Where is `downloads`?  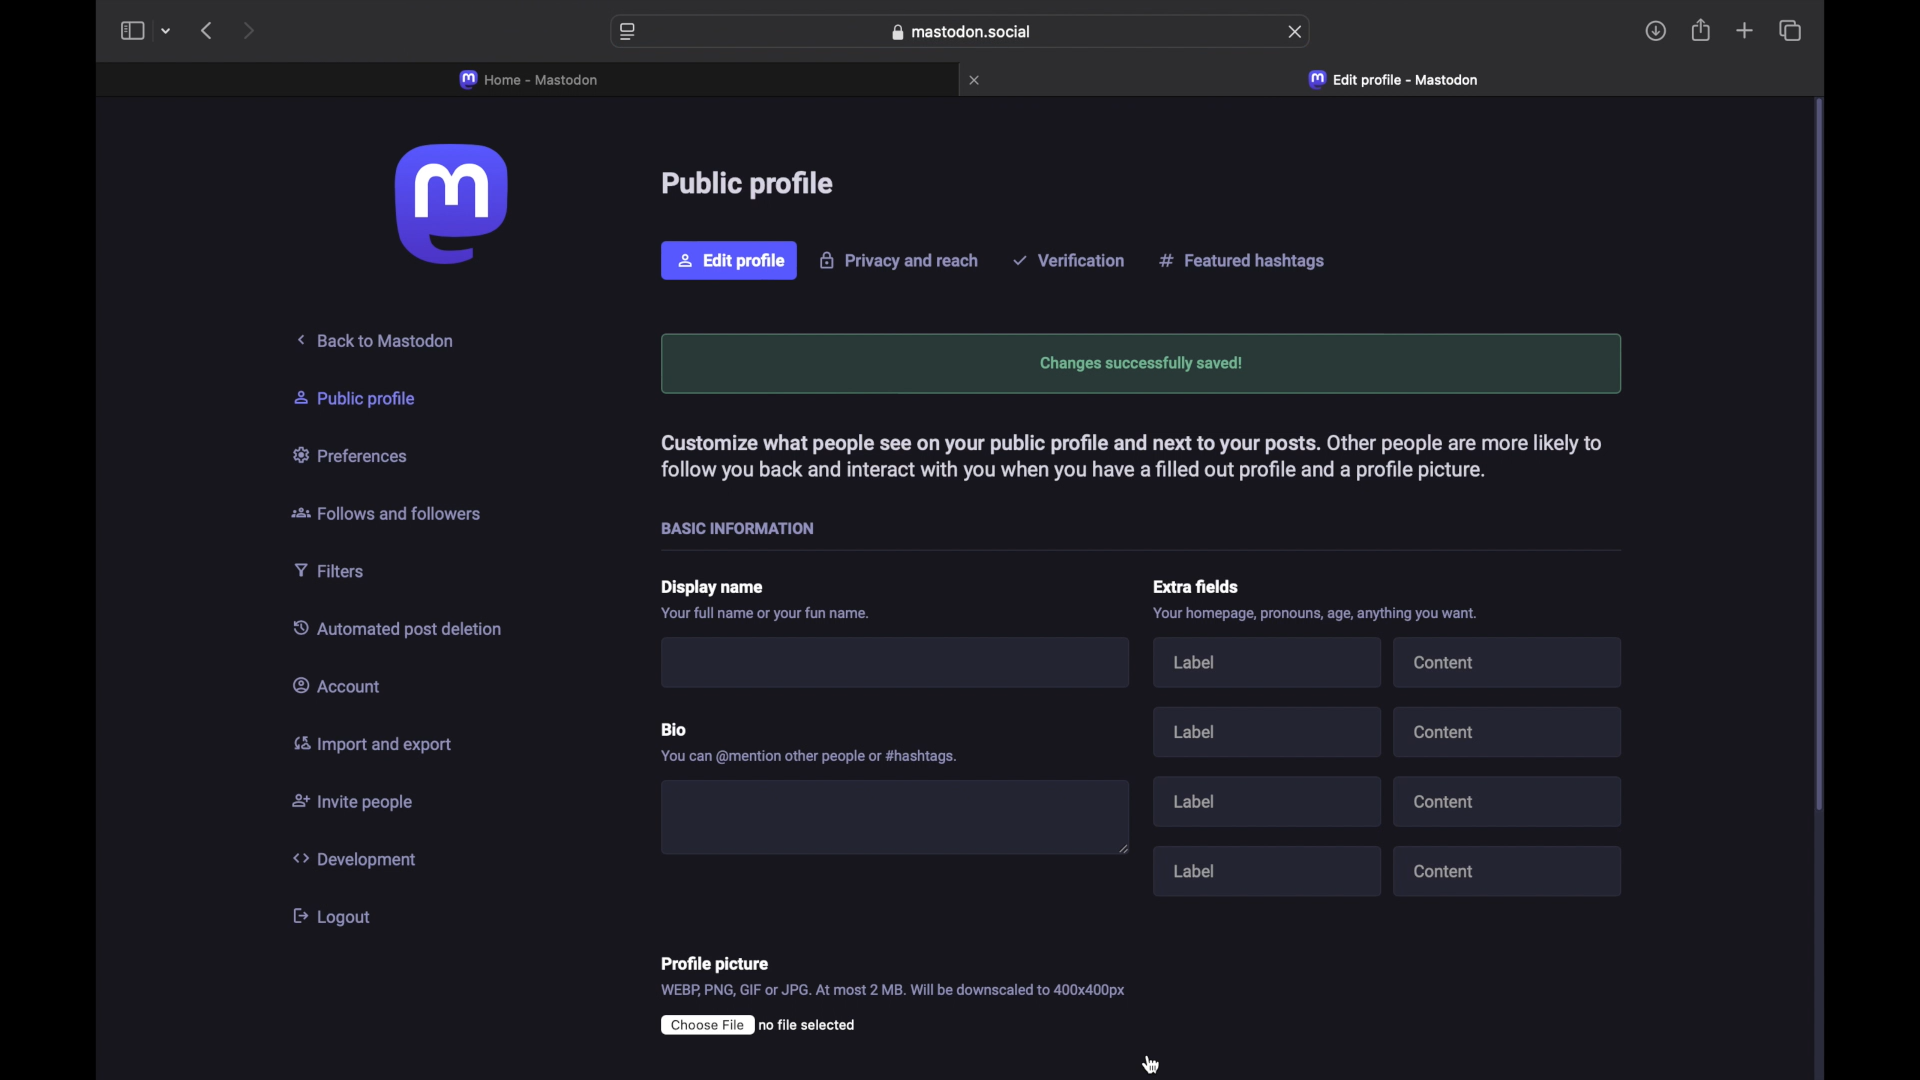
downloads is located at coordinates (1656, 31).